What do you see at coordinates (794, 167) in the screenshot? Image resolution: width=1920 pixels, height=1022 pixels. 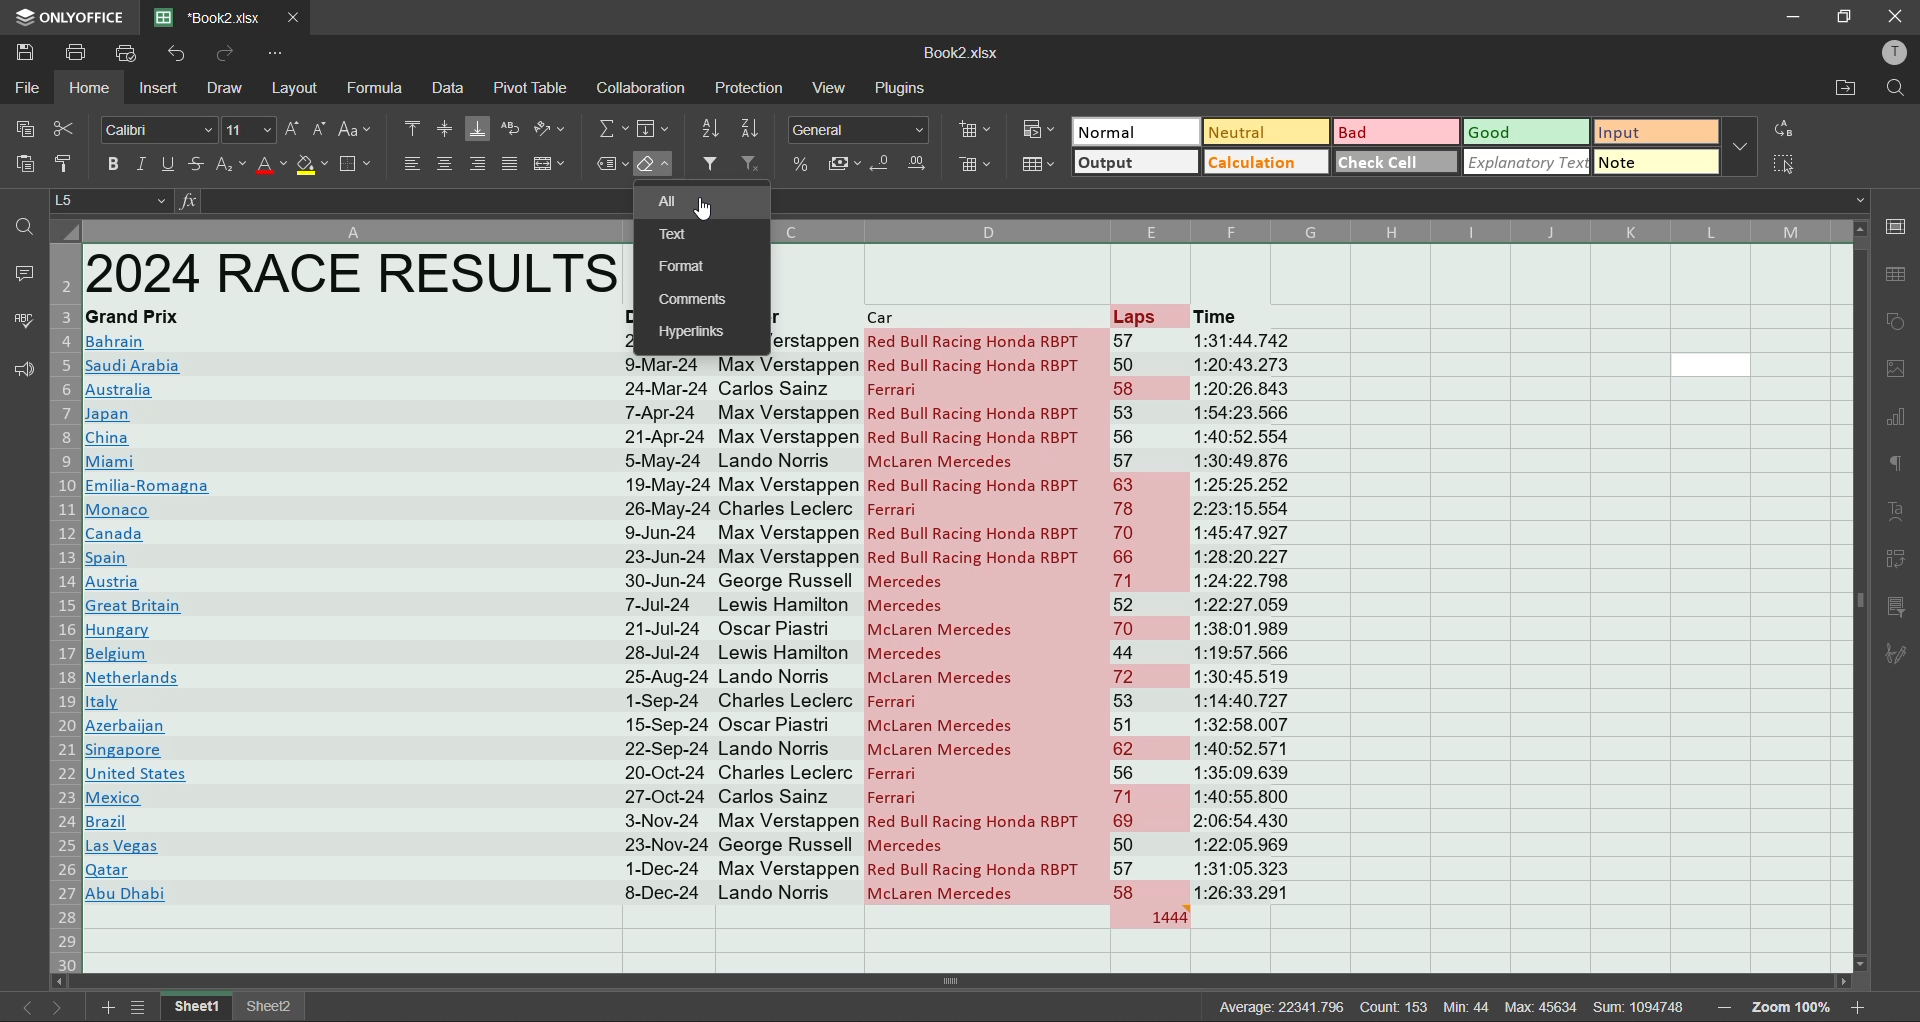 I see `percent` at bounding box center [794, 167].